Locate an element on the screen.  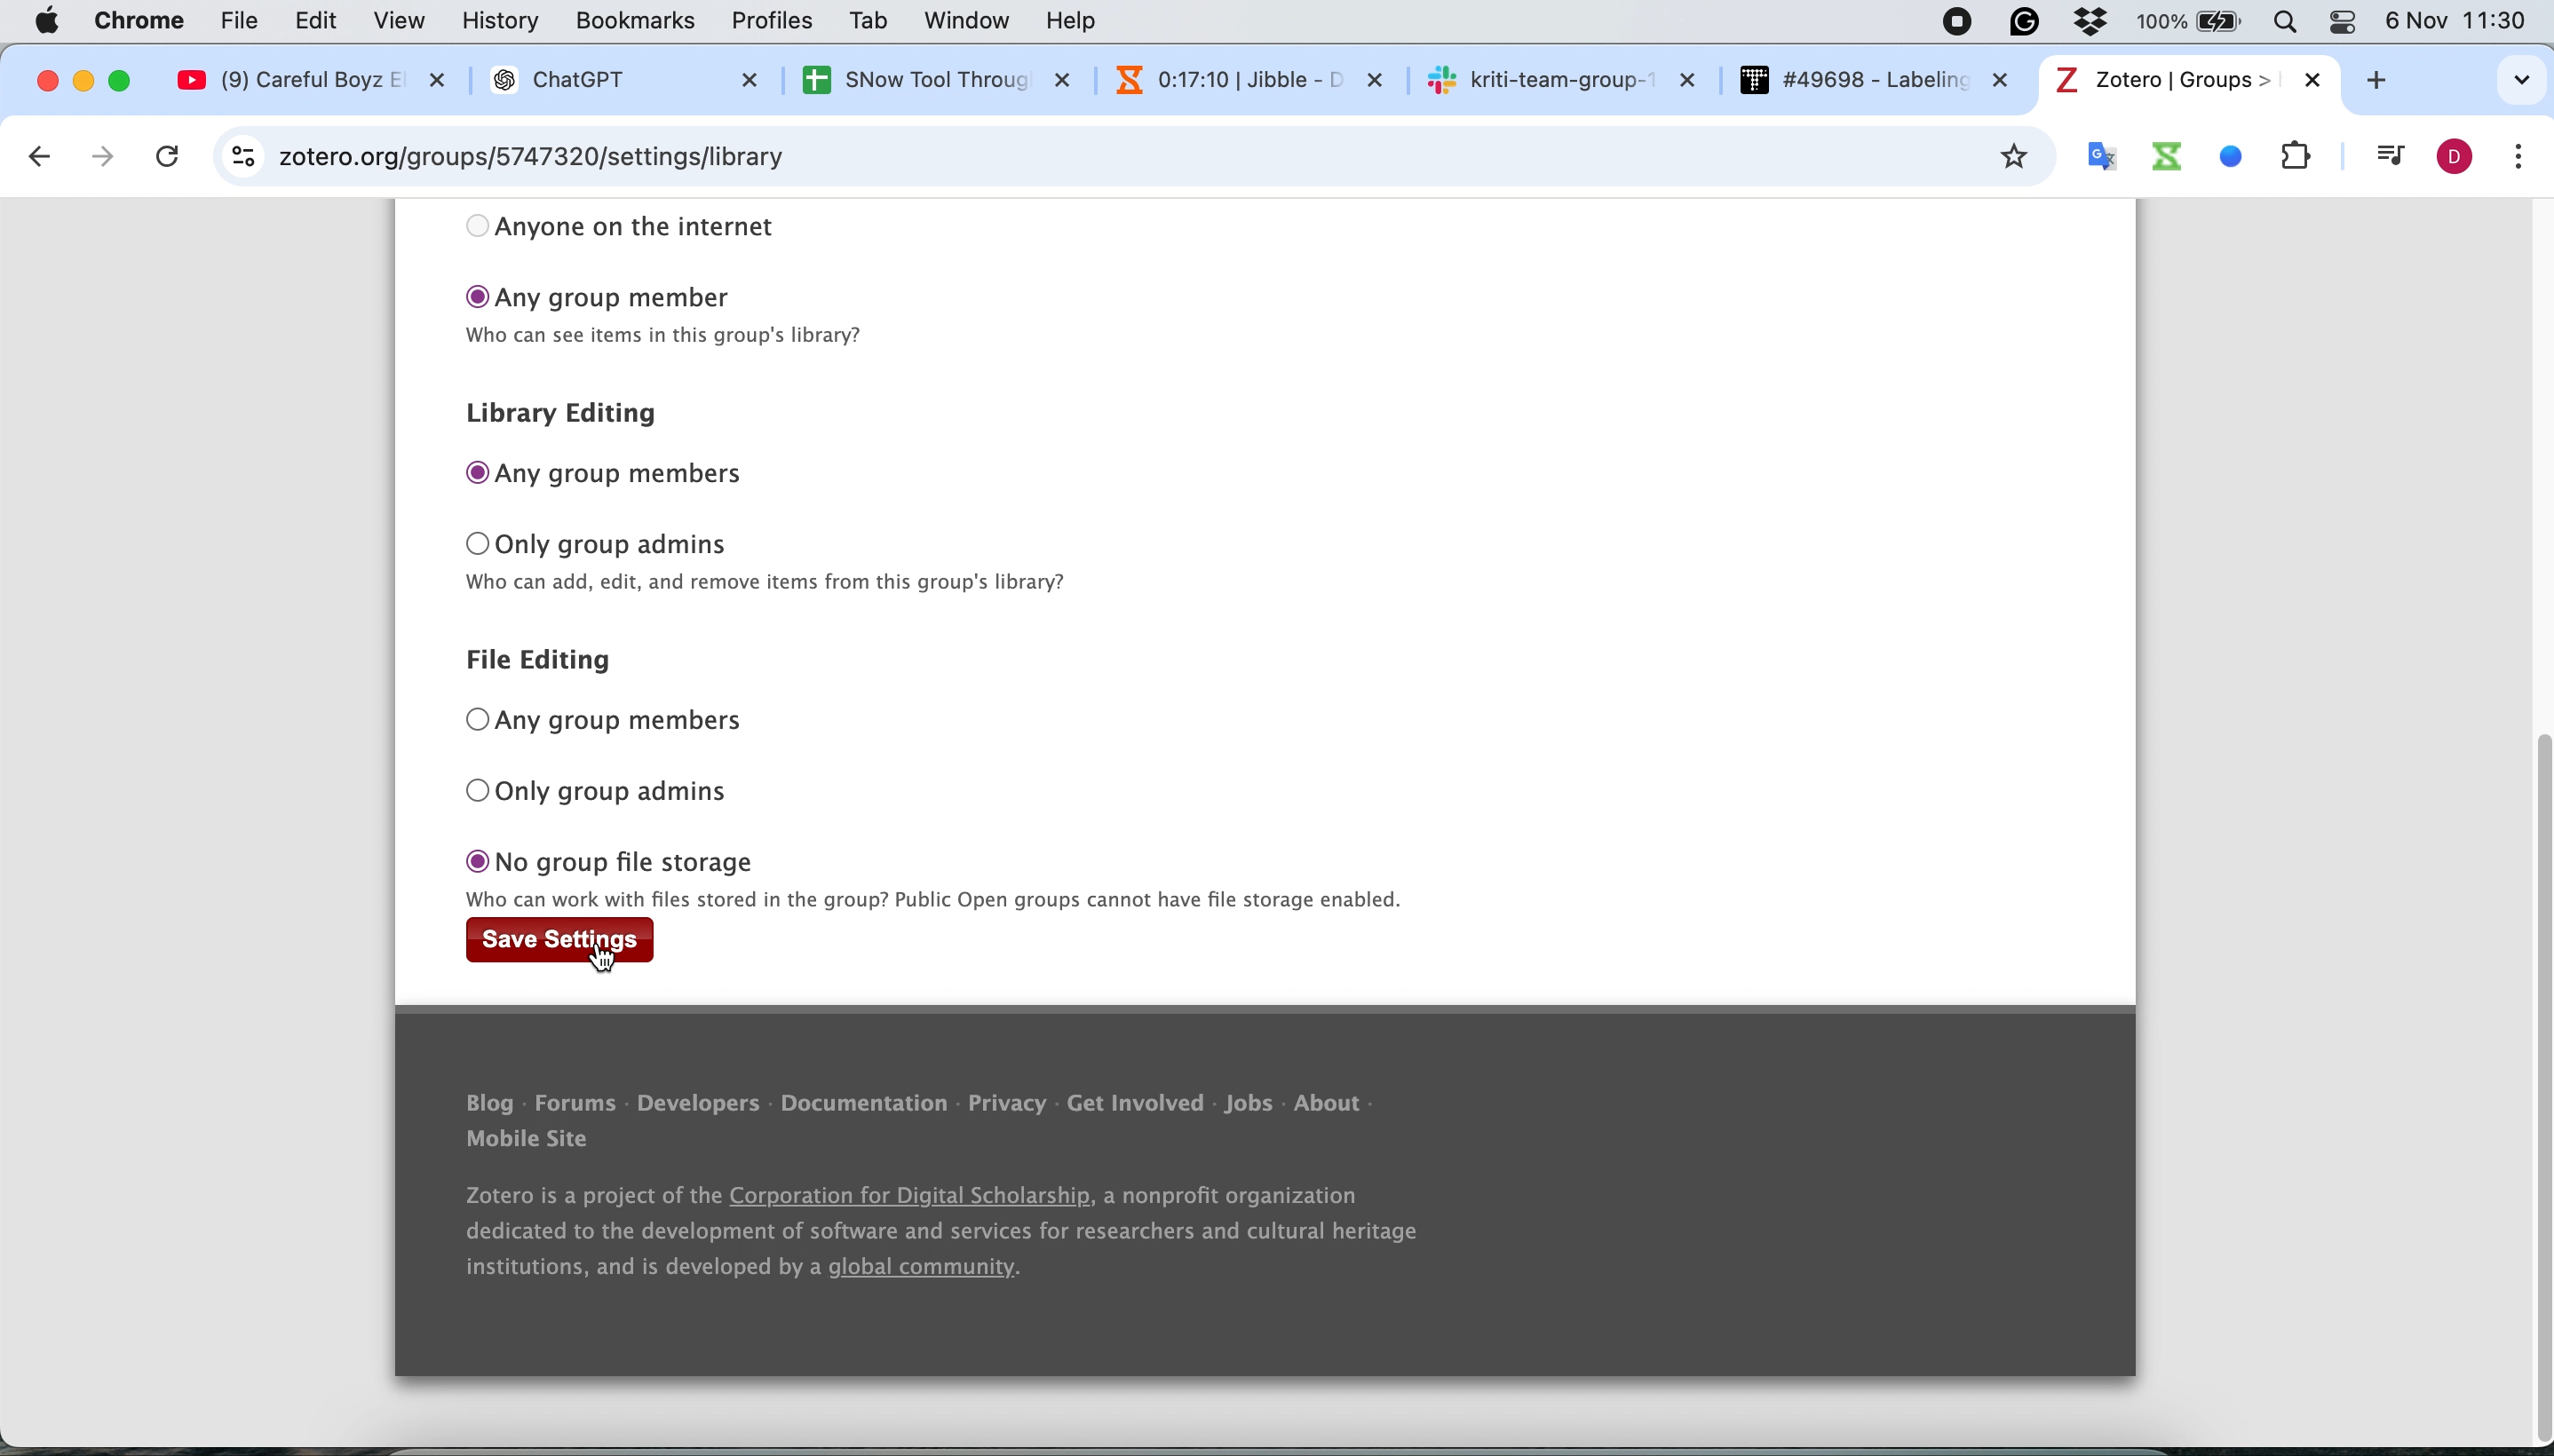
chrome is located at coordinates (144, 19).